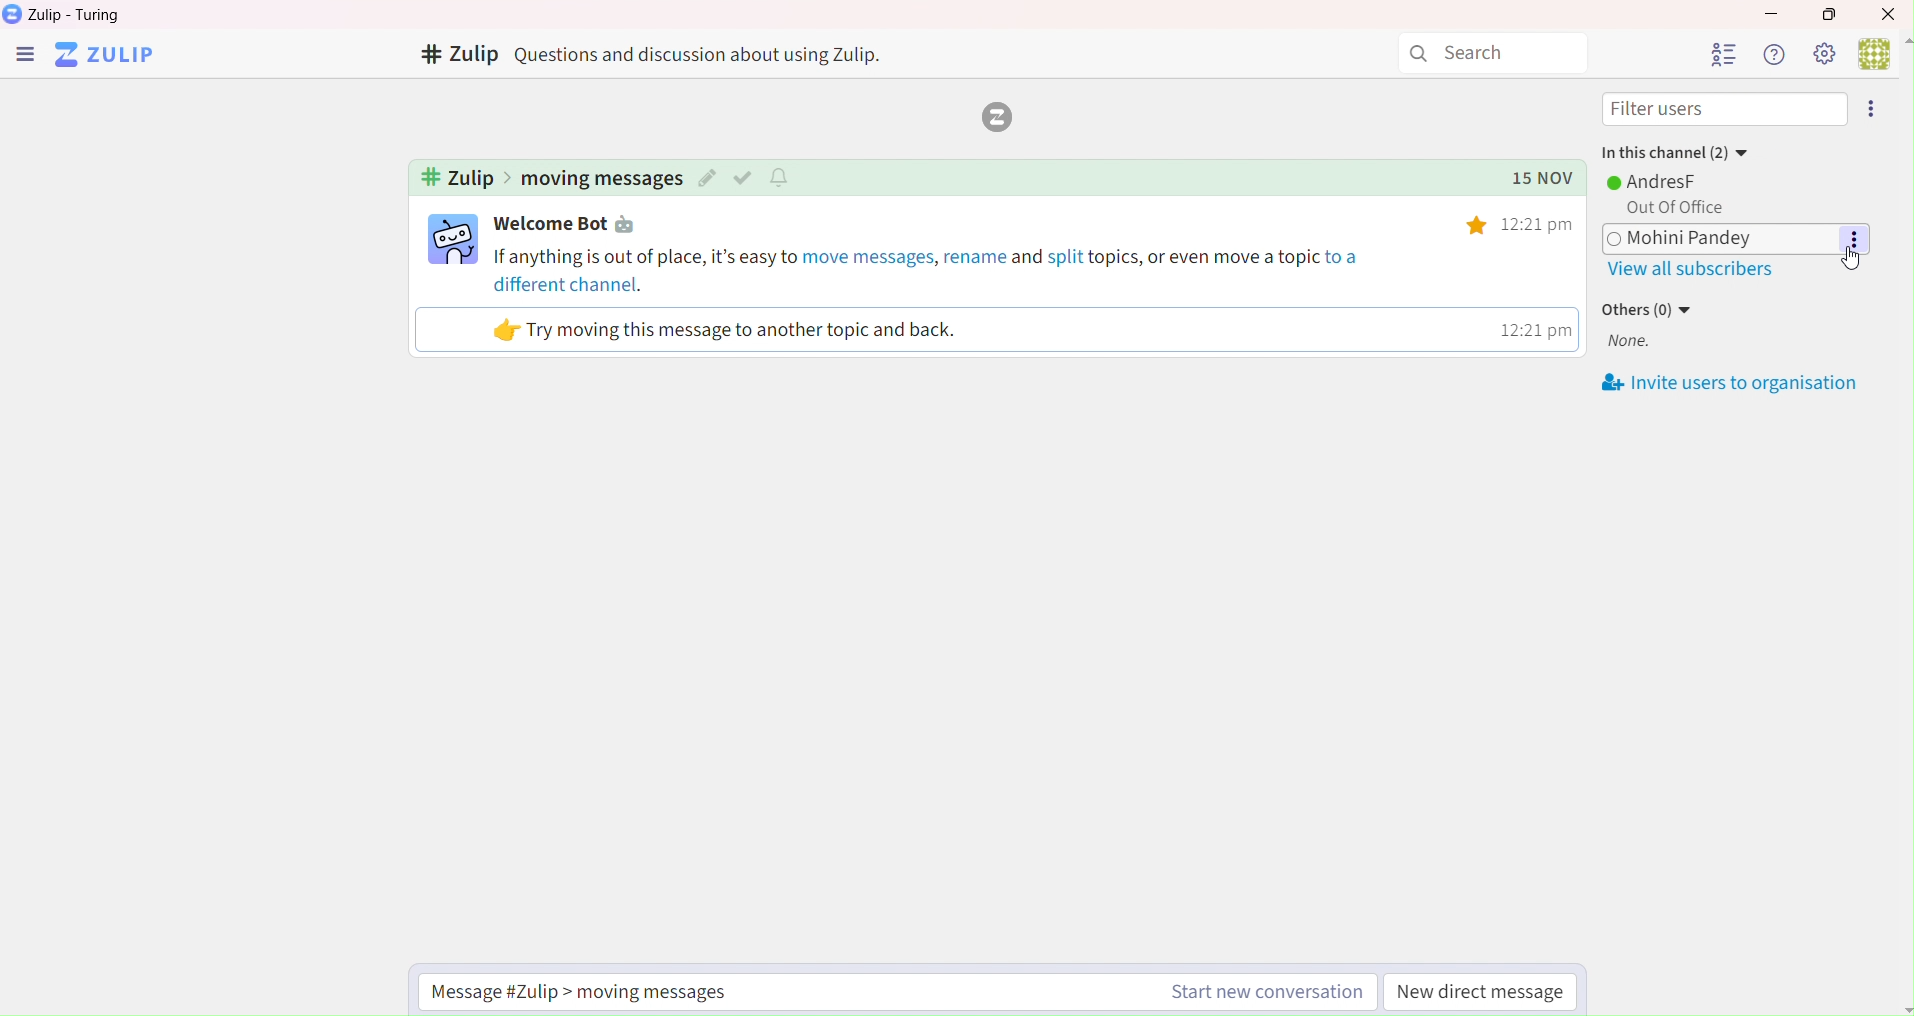 Image resolution: width=1914 pixels, height=1016 pixels. What do you see at coordinates (1725, 110) in the screenshot?
I see `Filter Users` at bounding box center [1725, 110].